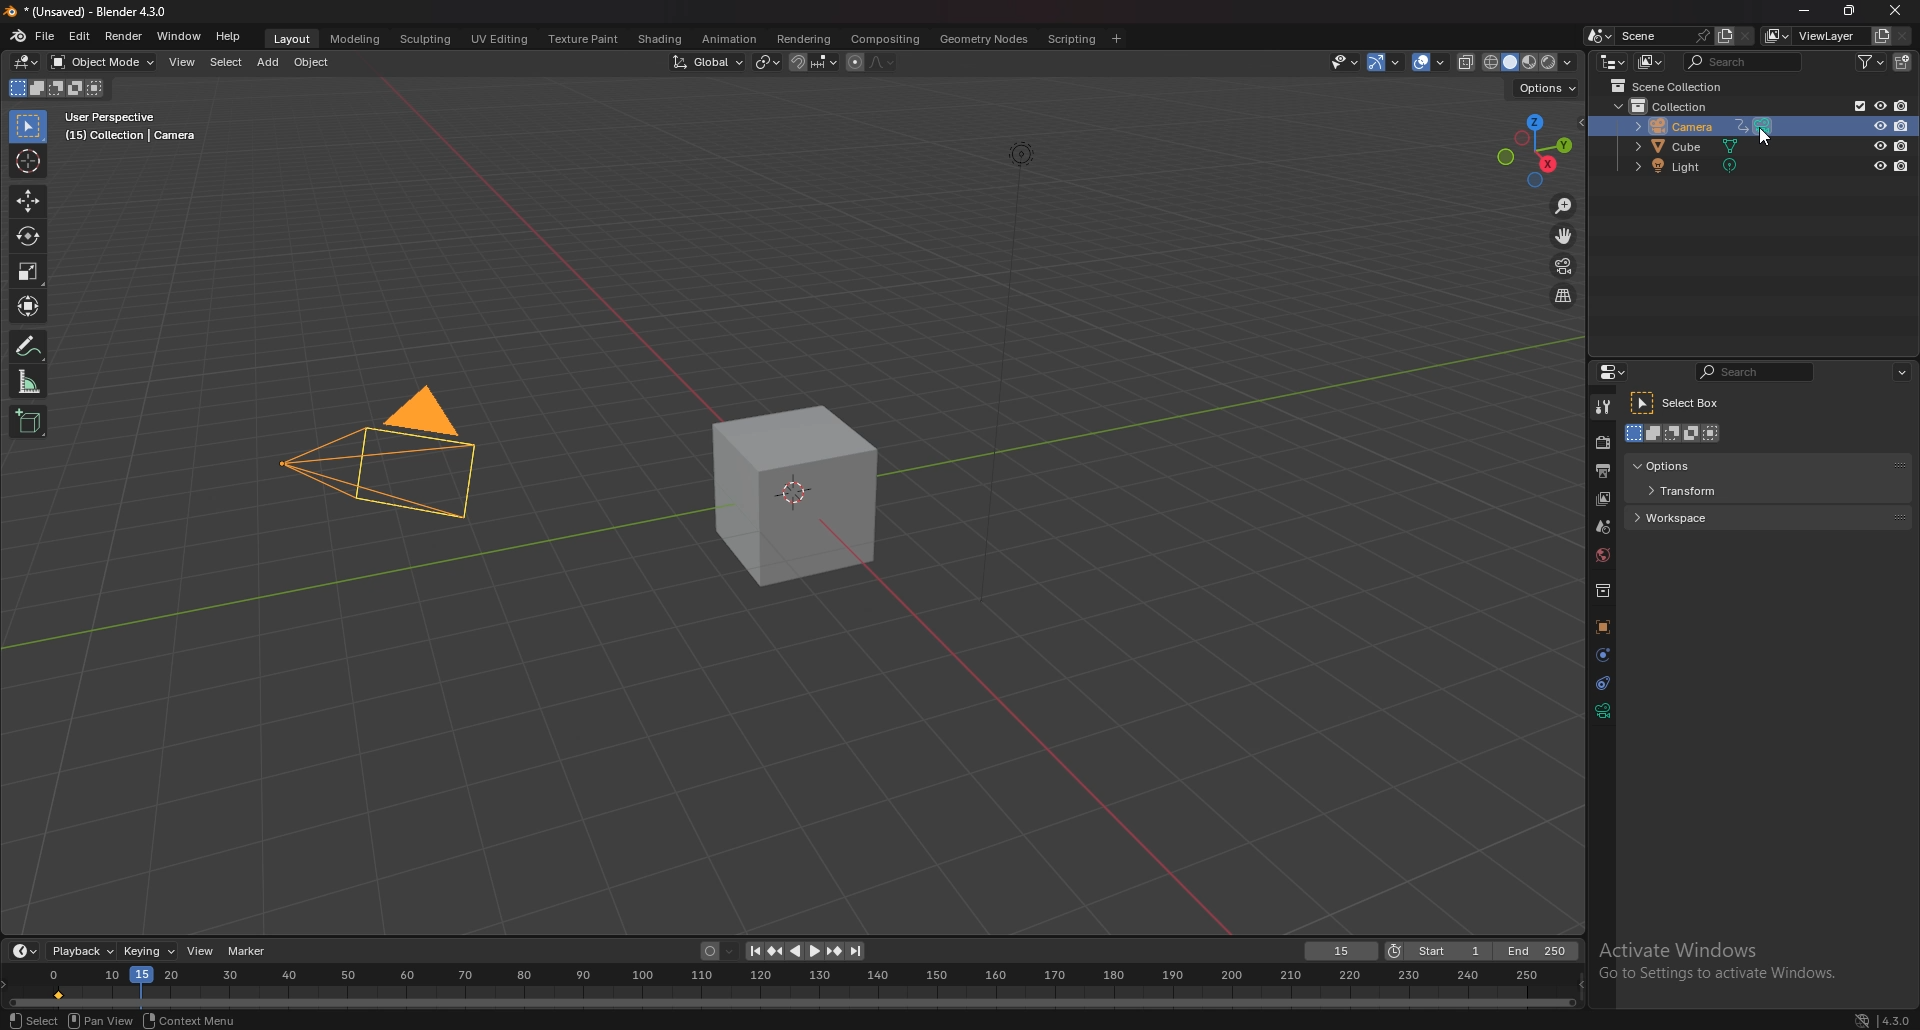  Describe the element at coordinates (660, 38) in the screenshot. I see `shading` at that location.